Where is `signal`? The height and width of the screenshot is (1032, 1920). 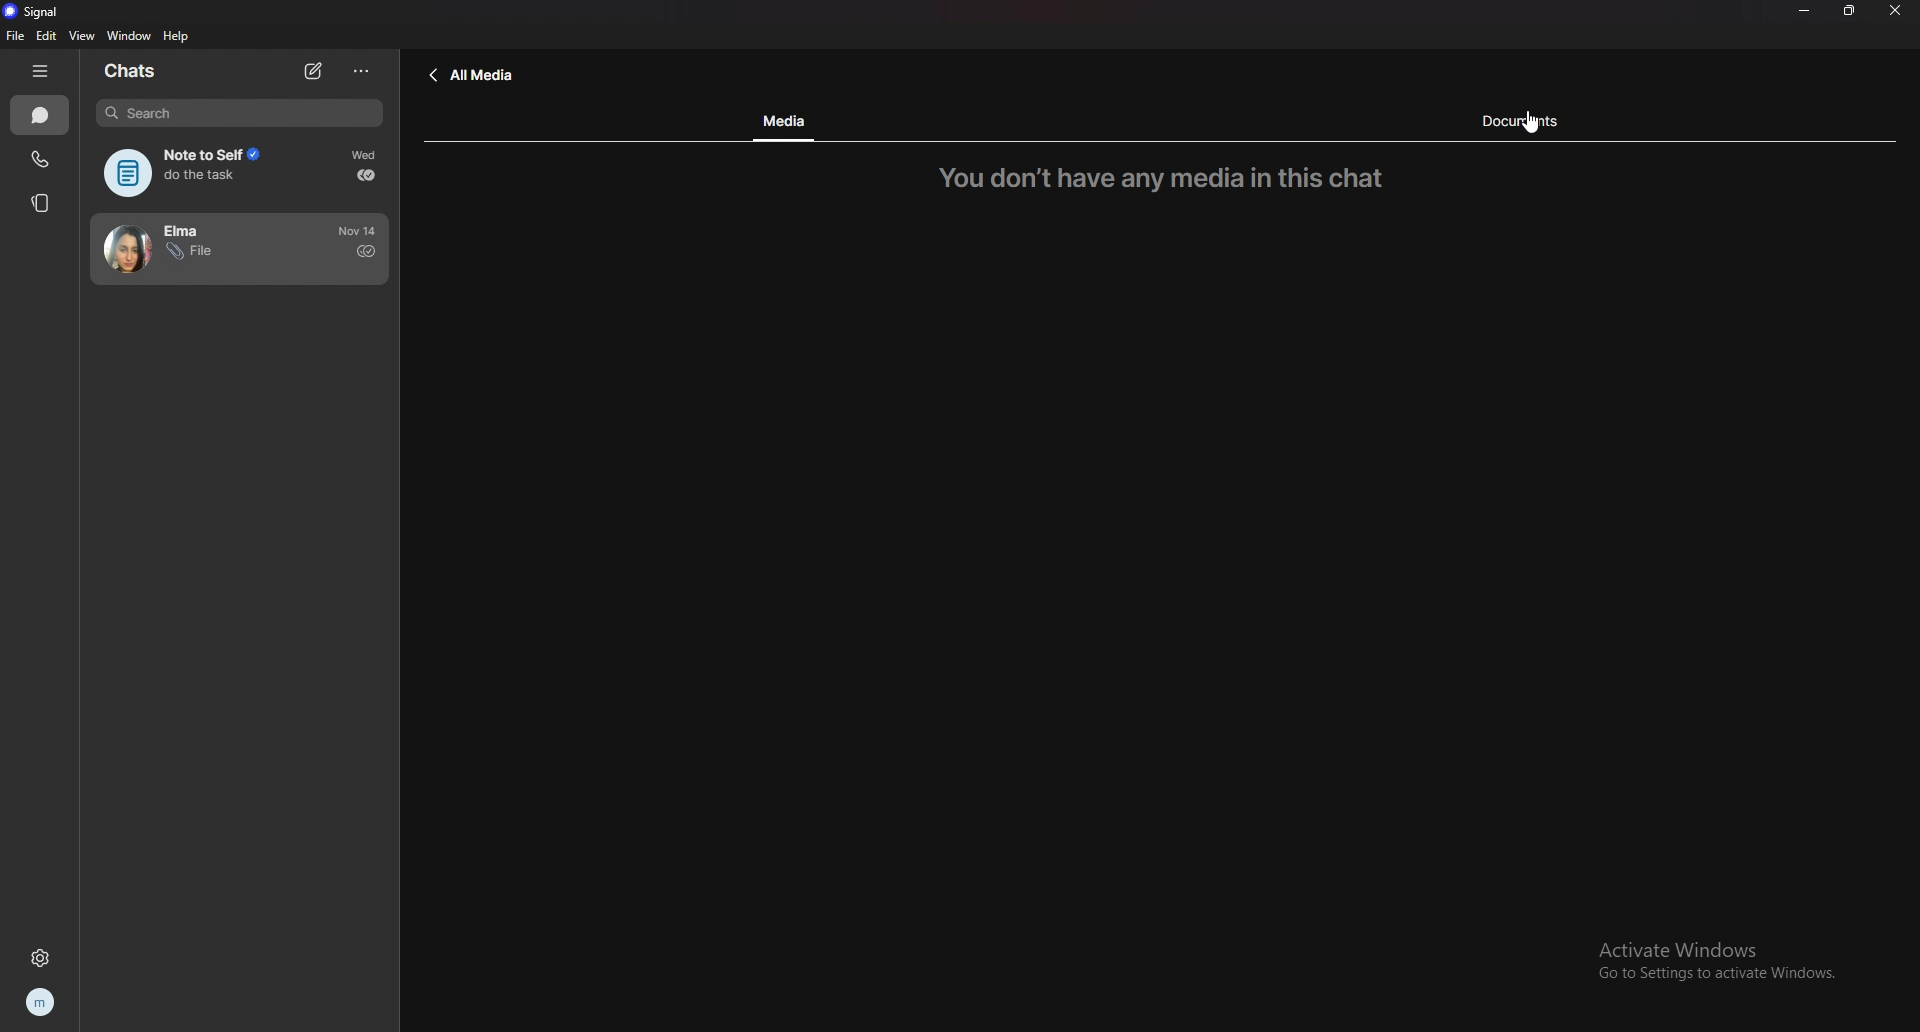
signal is located at coordinates (42, 10).